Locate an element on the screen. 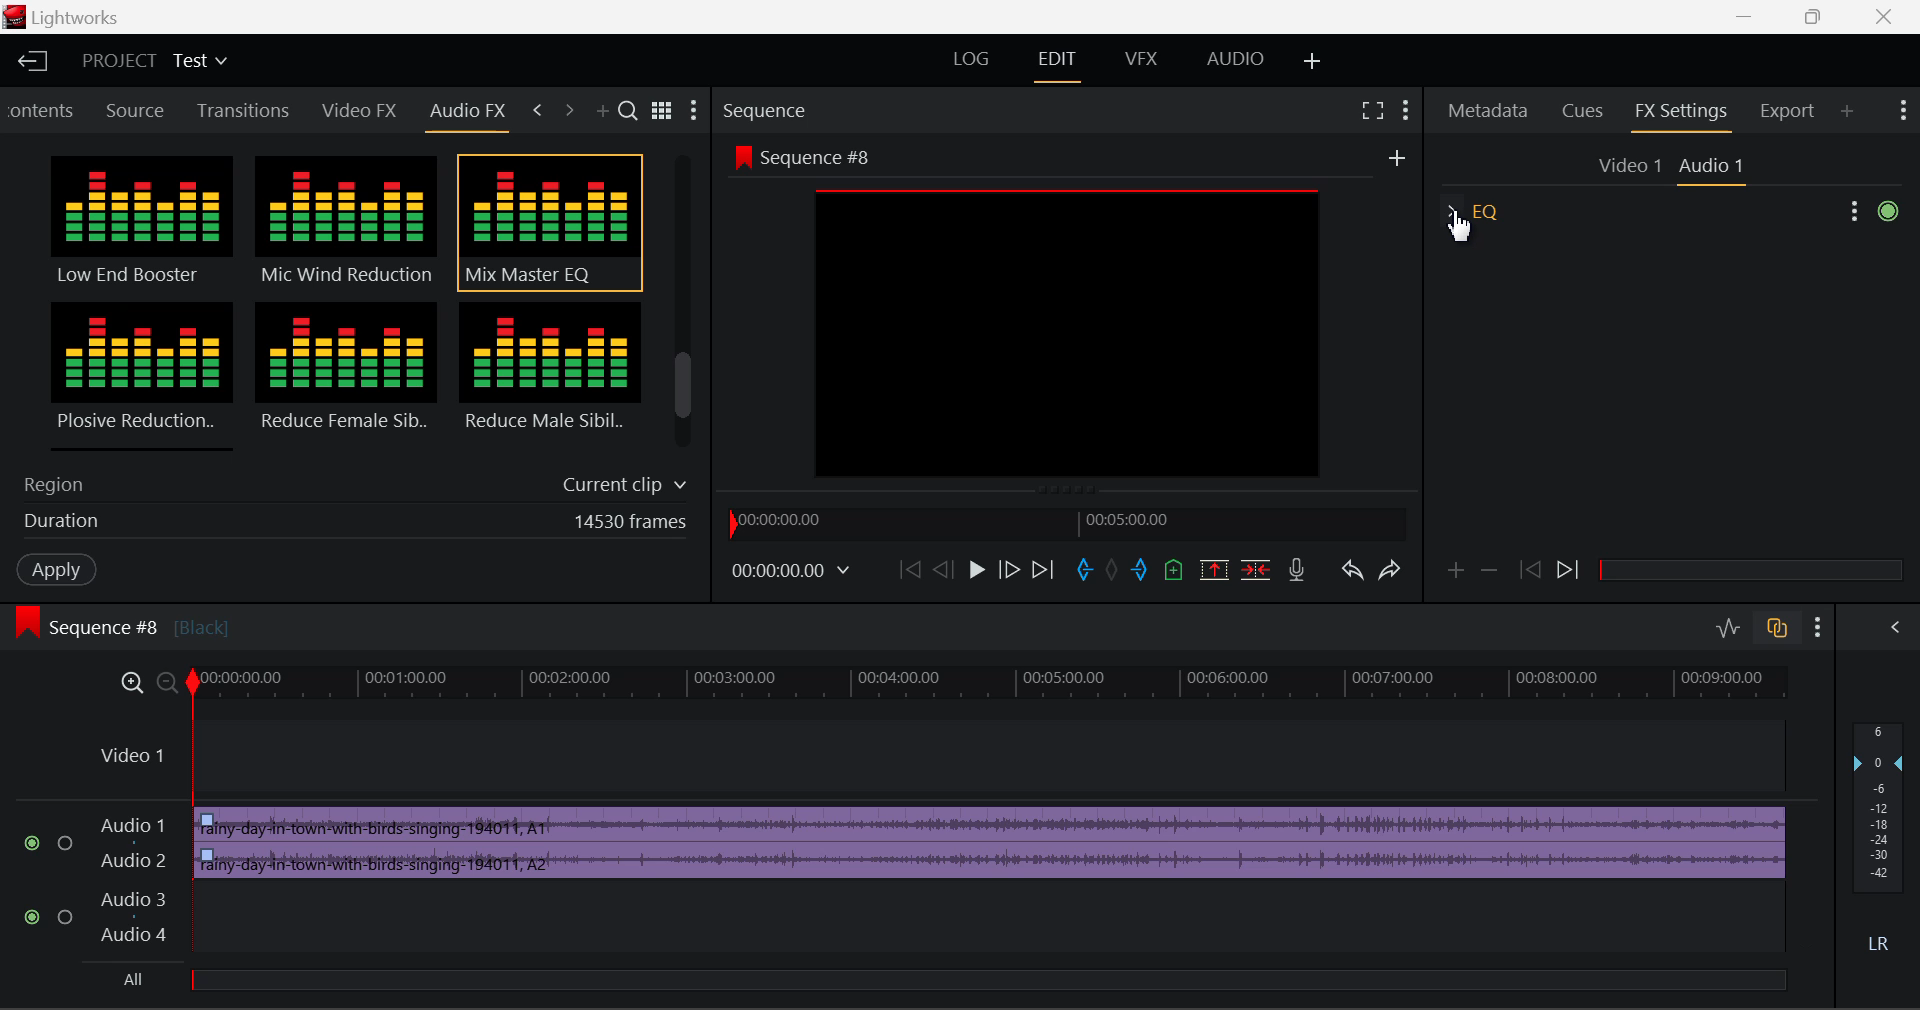  Mic Wind Reduction is located at coordinates (347, 223).